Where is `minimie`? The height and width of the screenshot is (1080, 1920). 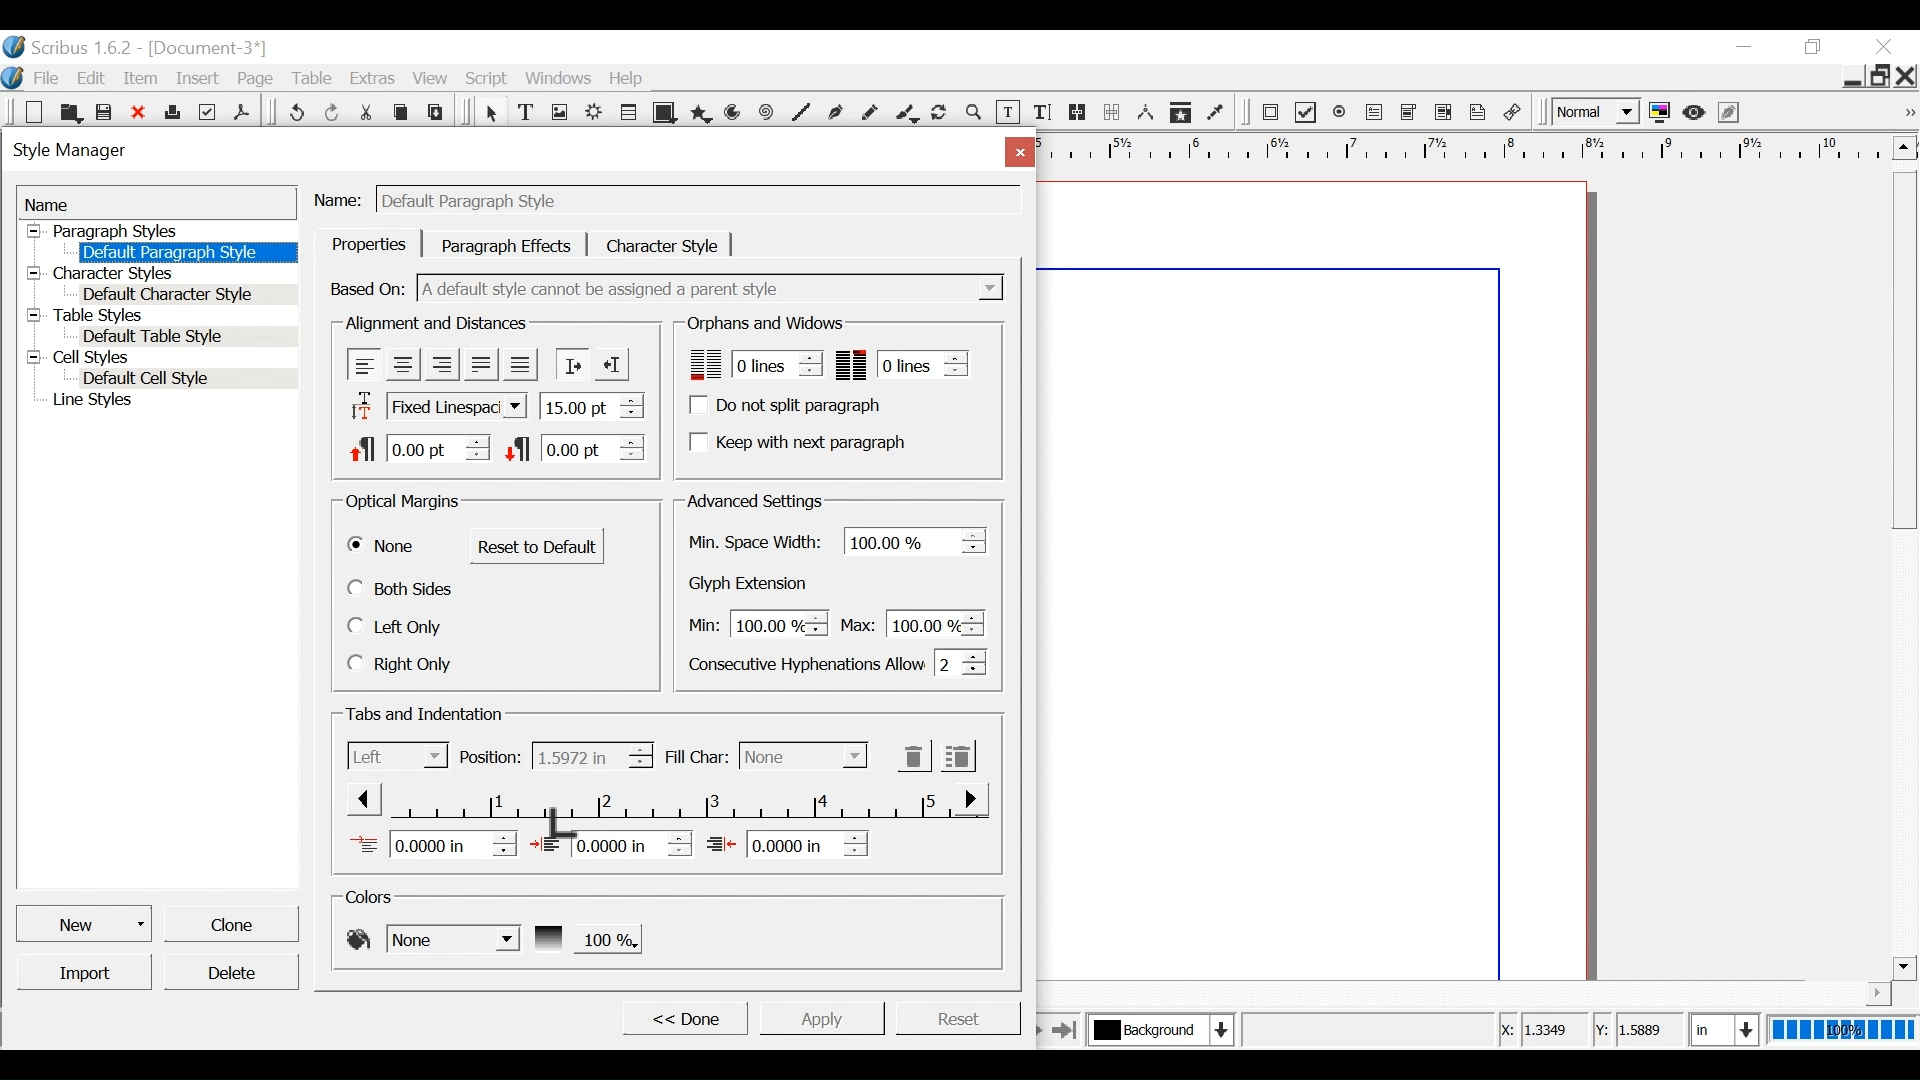
minimie is located at coordinates (1851, 75).